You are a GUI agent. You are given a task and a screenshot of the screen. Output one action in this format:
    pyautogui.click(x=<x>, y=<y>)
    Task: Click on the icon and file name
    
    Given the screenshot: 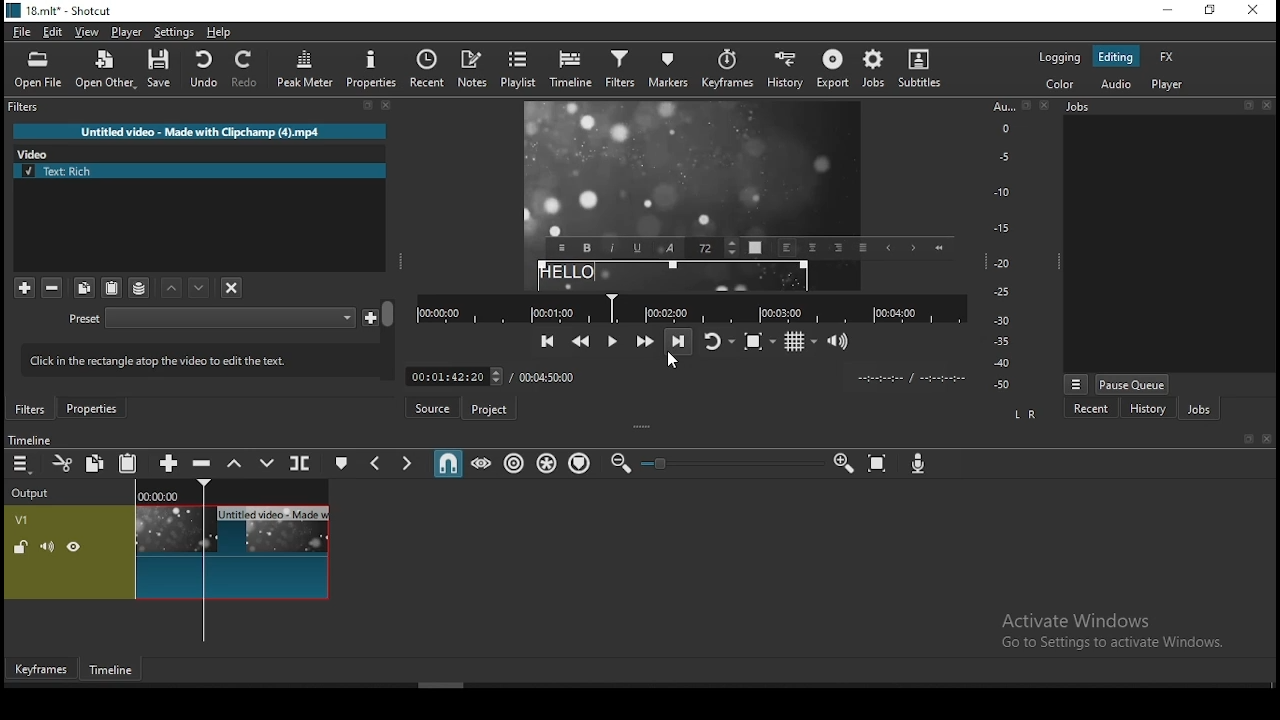 What is the action you would take?
    pyautogui.click(x=58, y=11)
    